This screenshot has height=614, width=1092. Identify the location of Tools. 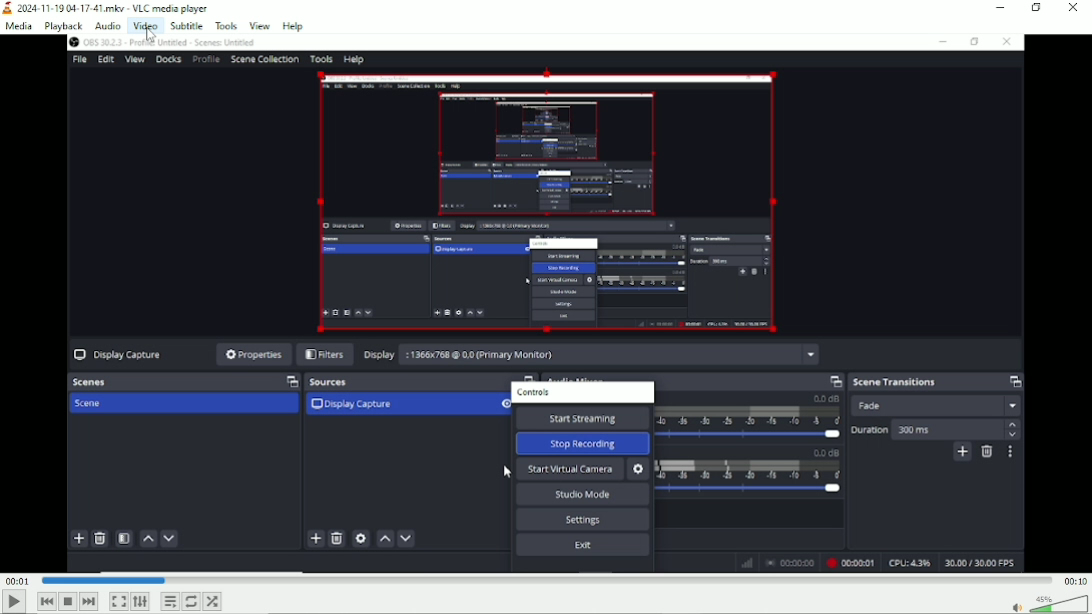
(226, 26).